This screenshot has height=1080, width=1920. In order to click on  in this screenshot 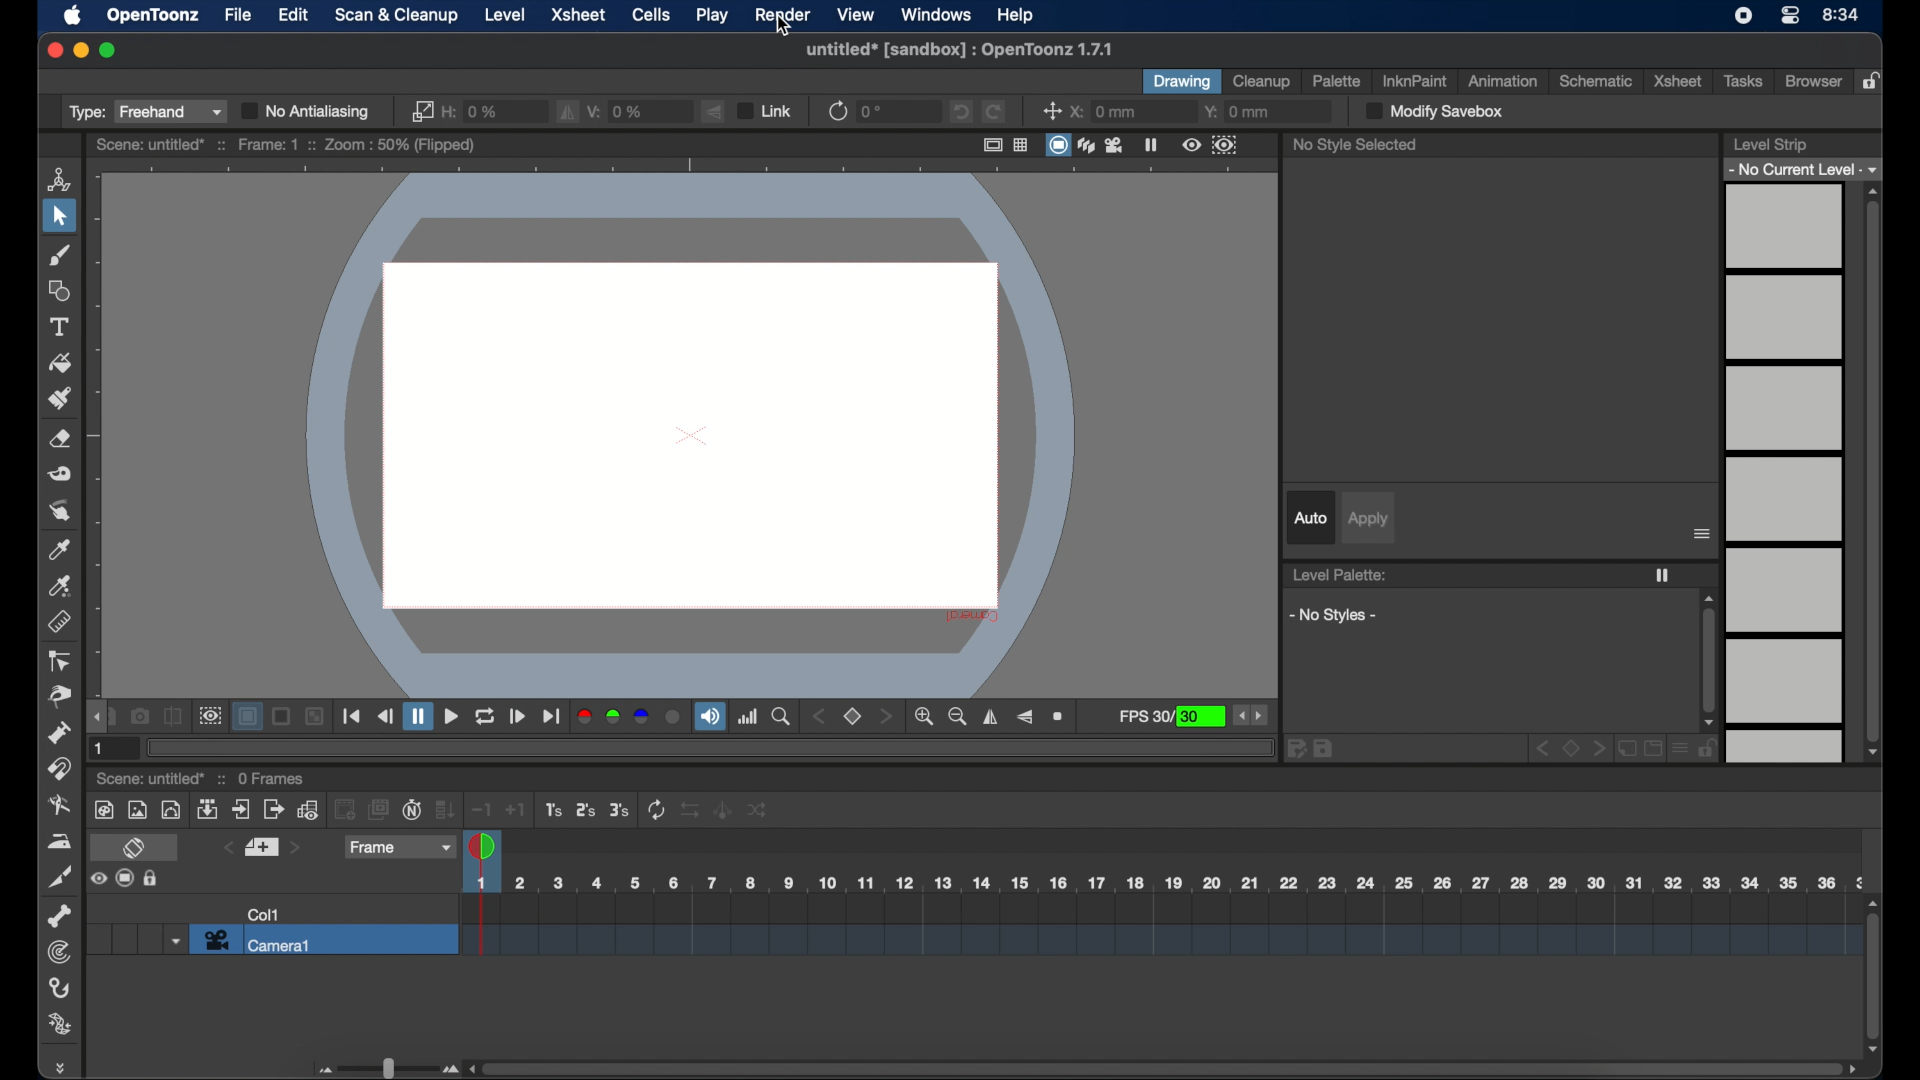, I will do `click(1573, 749)`.